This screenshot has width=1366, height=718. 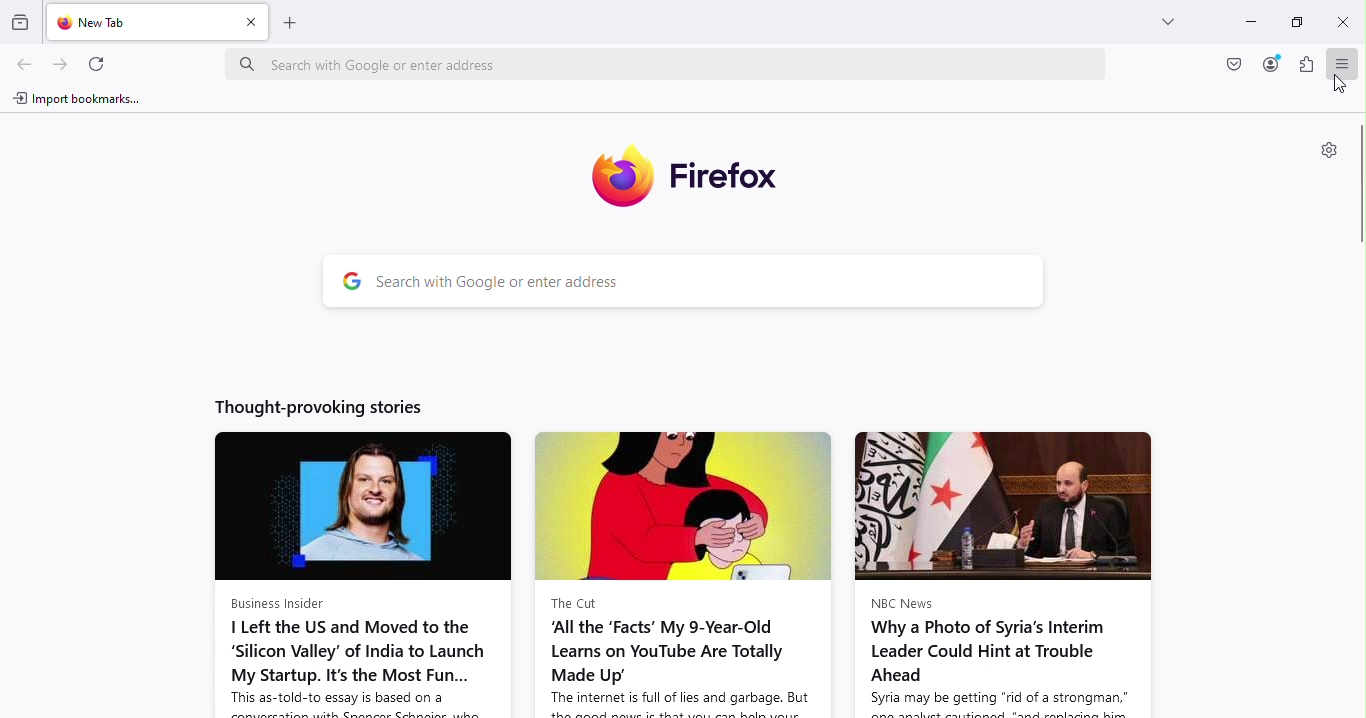 I want to click on List all tabs, so click(x=1168, y=19).